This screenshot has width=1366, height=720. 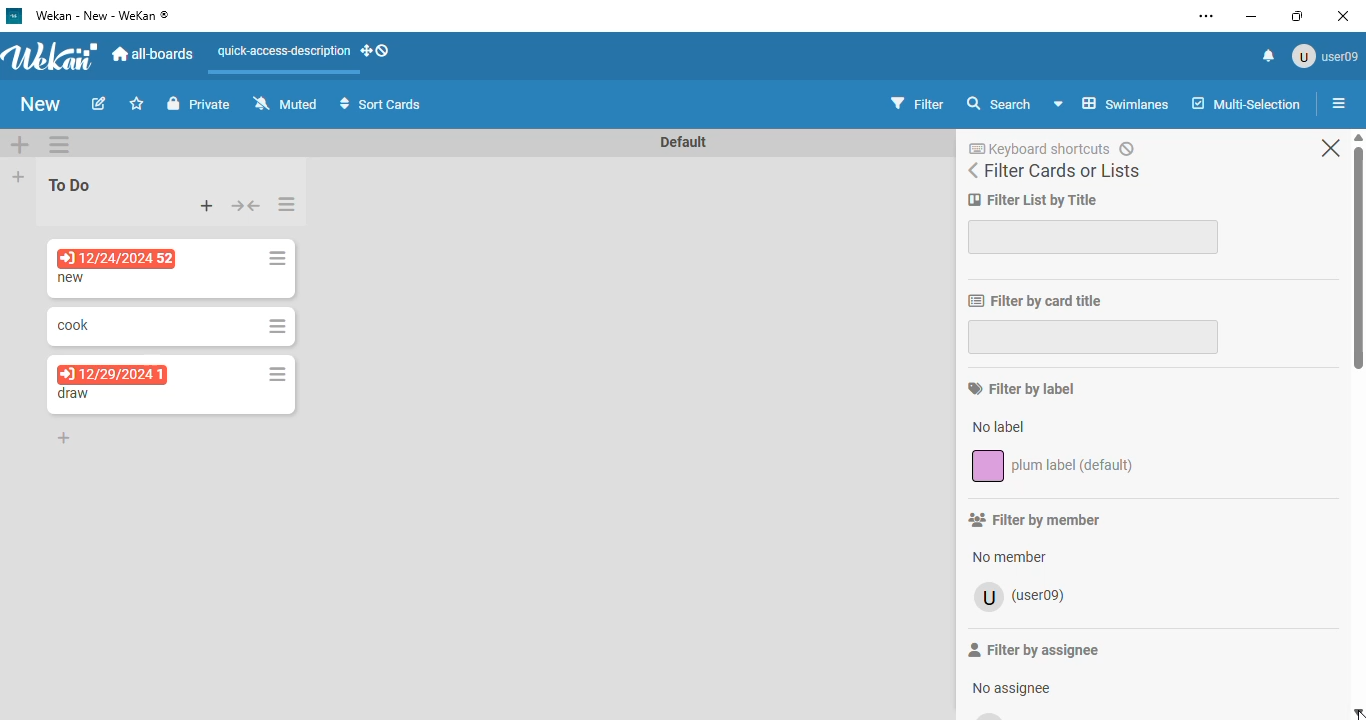 I want to click on settings and more, so click(x=1206, y=16).